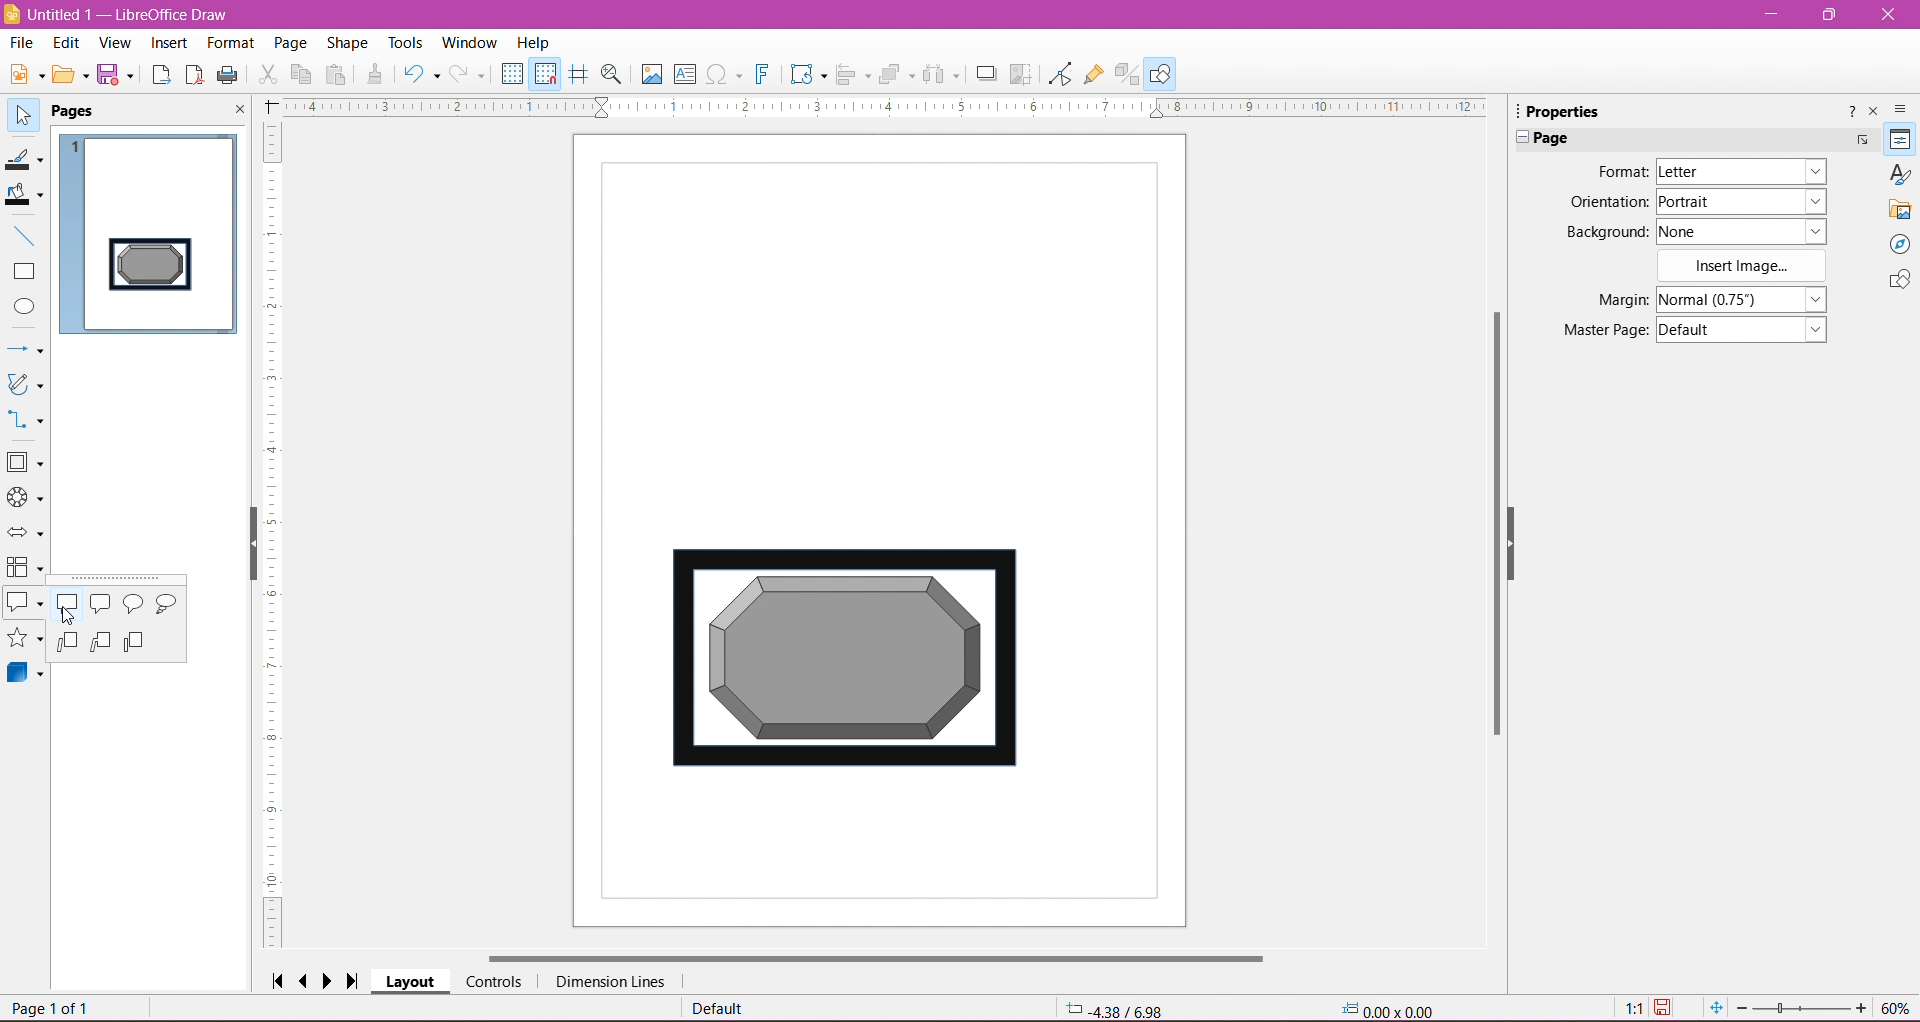 This screenshot has width=1920, height=1022. I want to click on Help about this sidebar deck, so click(1849, 110).